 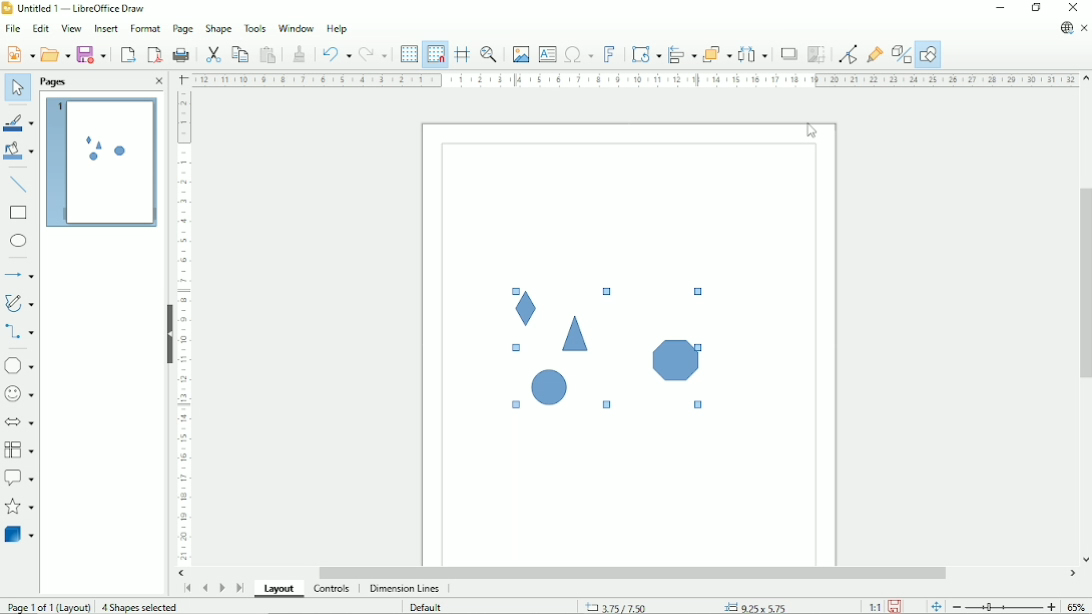 I want to click on Page, so click(x=181, y=29).